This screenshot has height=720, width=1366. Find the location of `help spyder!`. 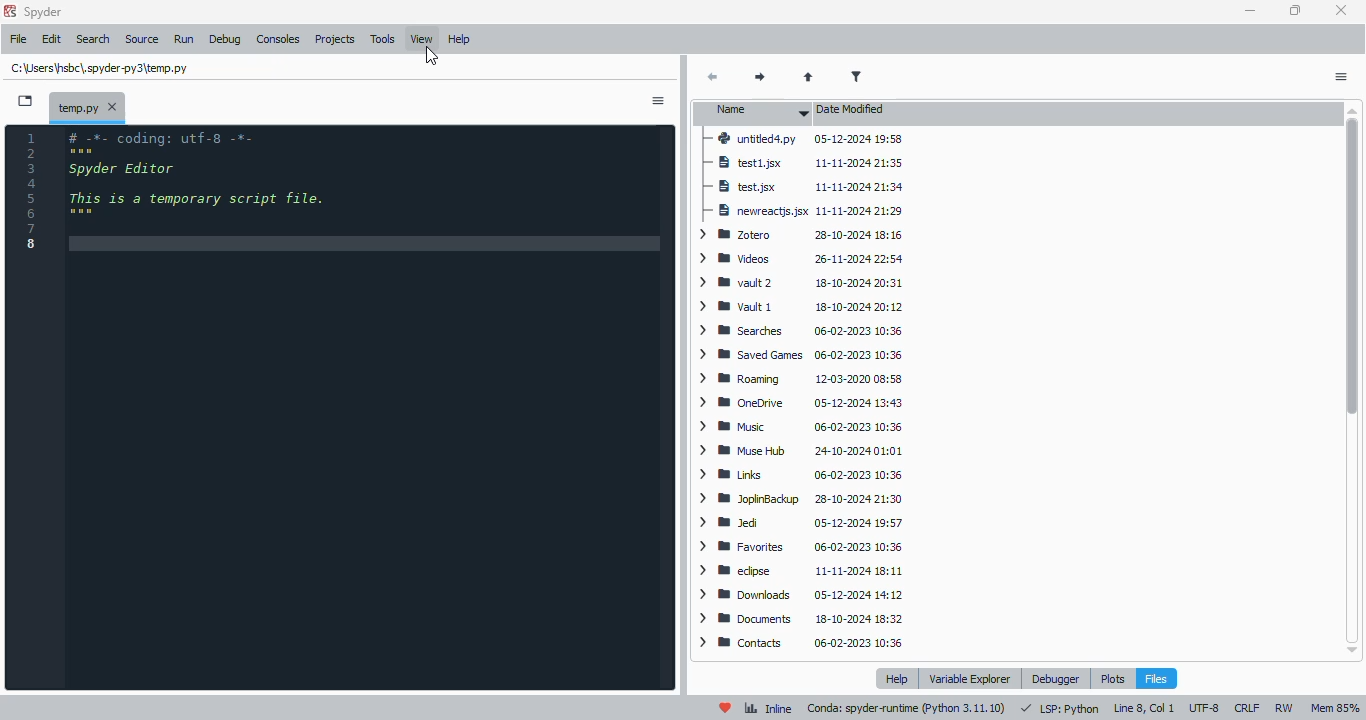

help spyder! is located at coordinates (726, 709).